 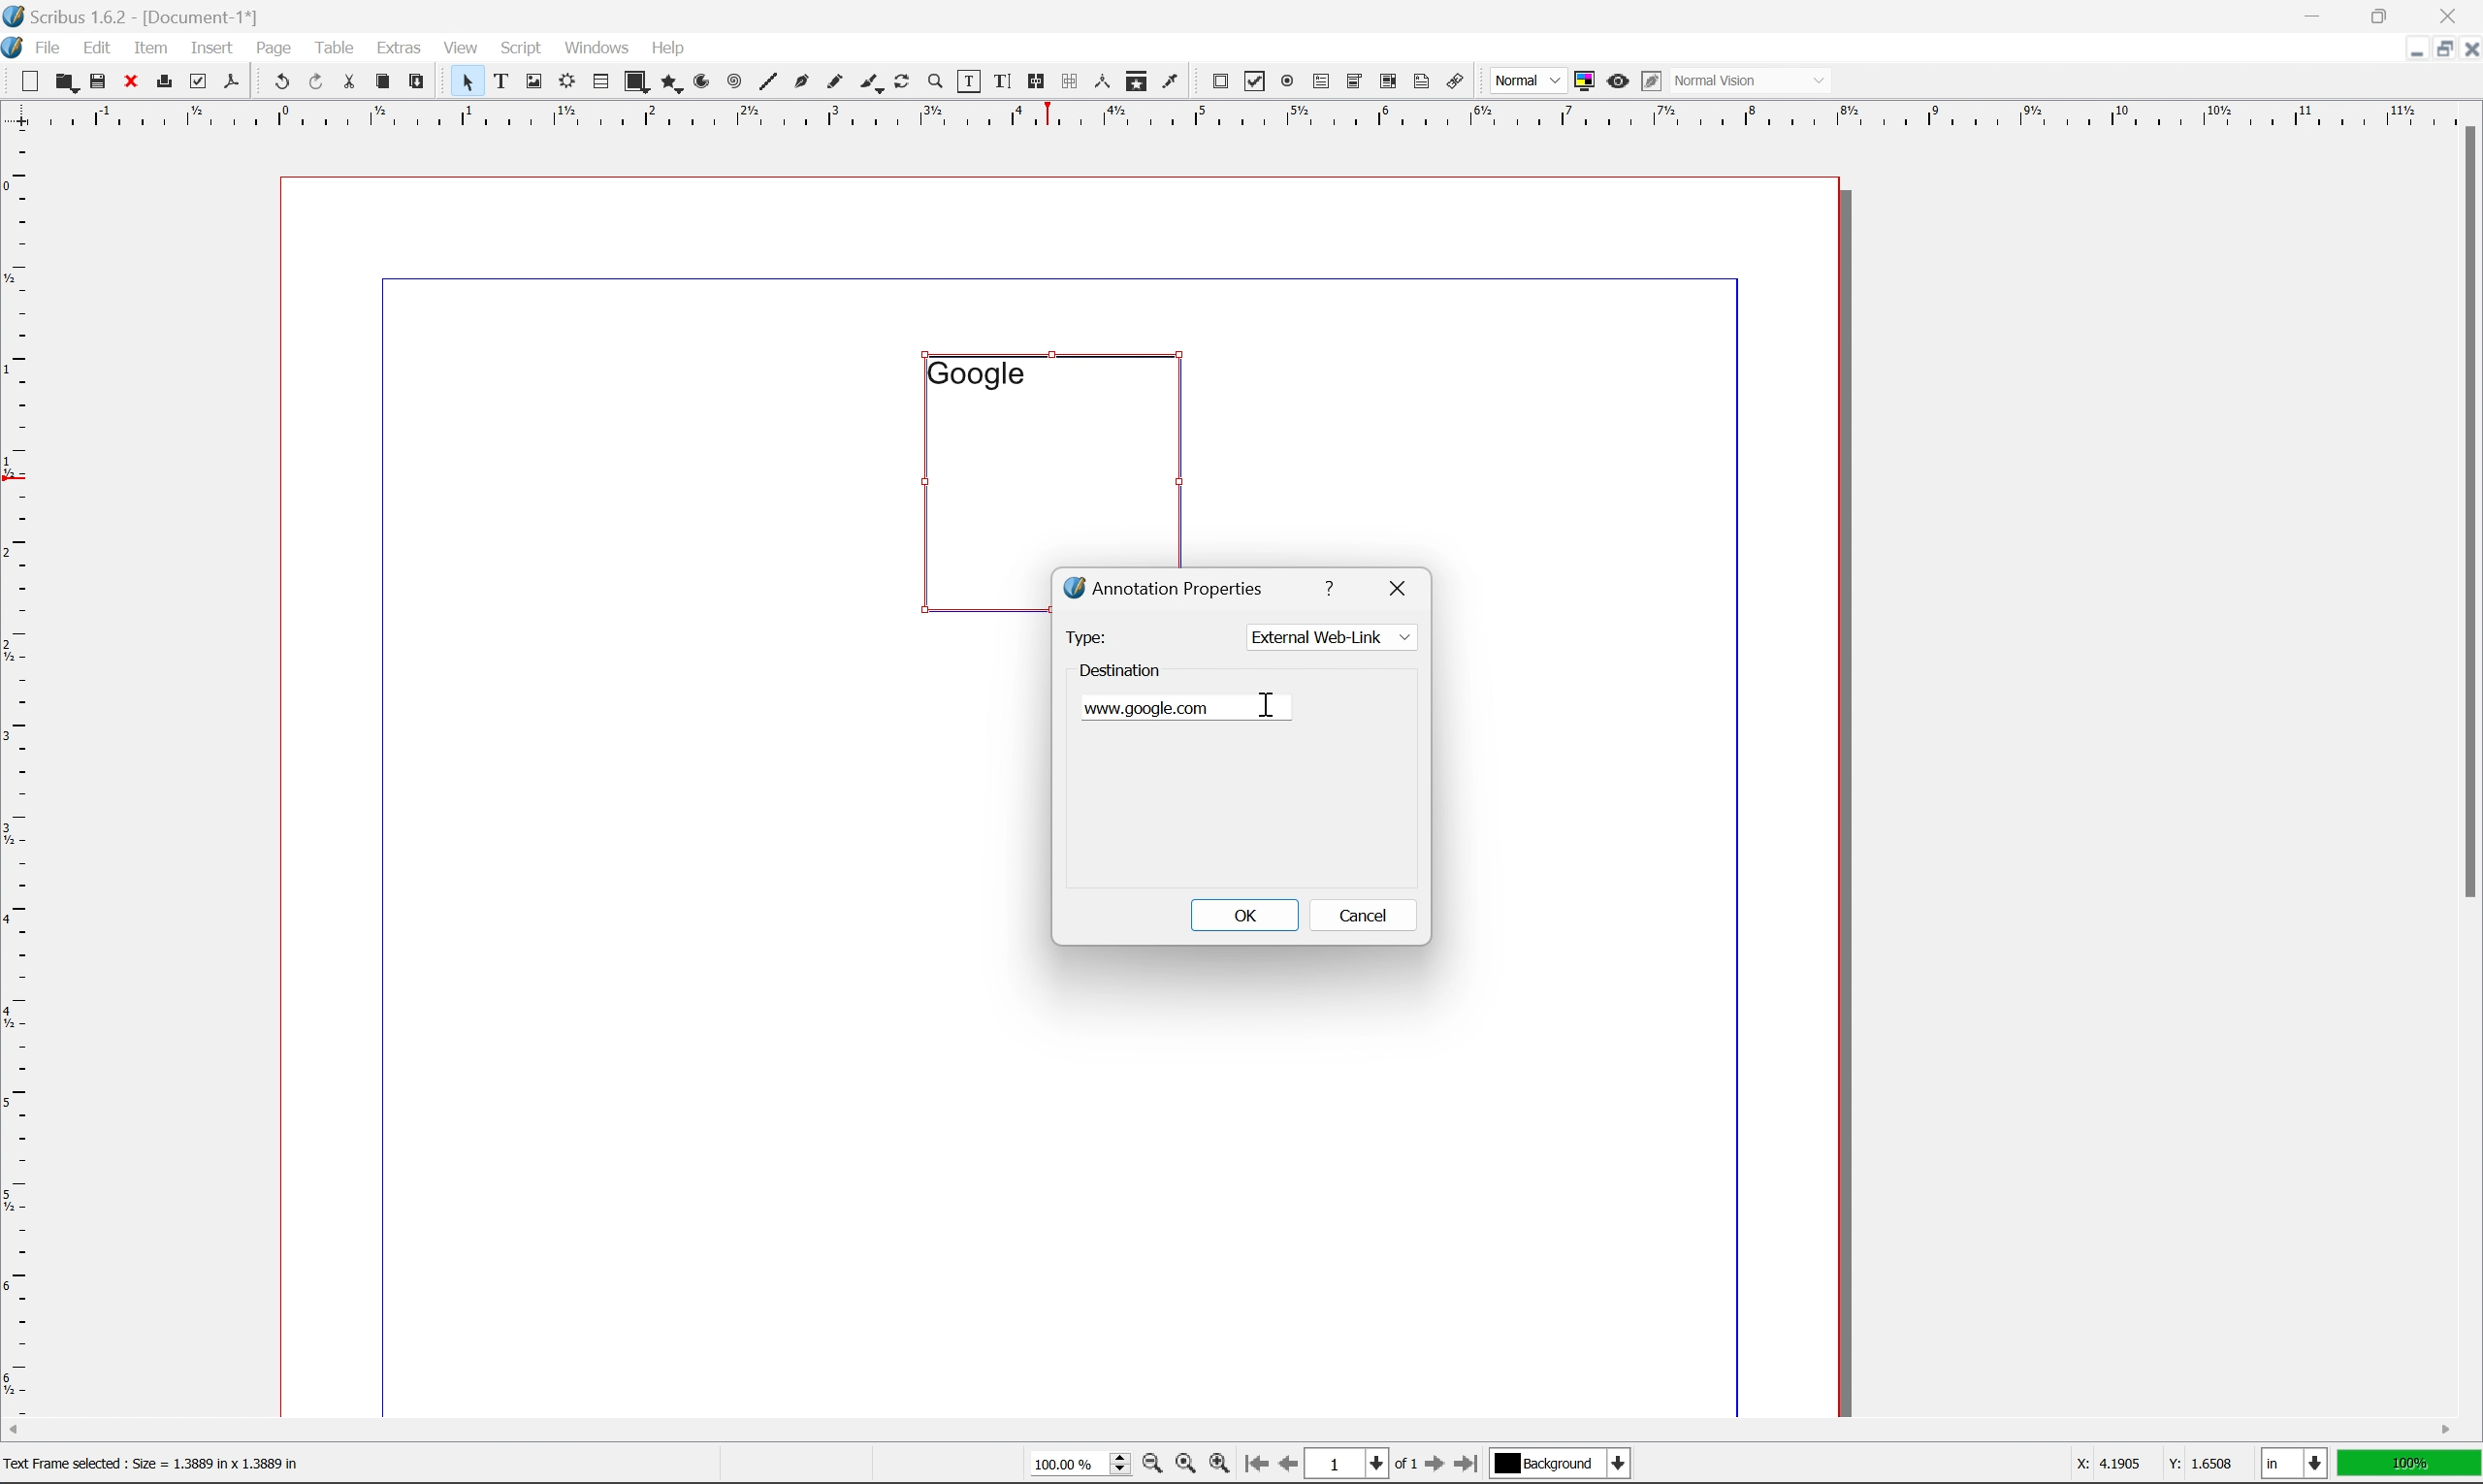 What do you see at coordinates (1651, 82) in the screenshot?
I see `edit in preview mode` at bounding box center [1651, 82].